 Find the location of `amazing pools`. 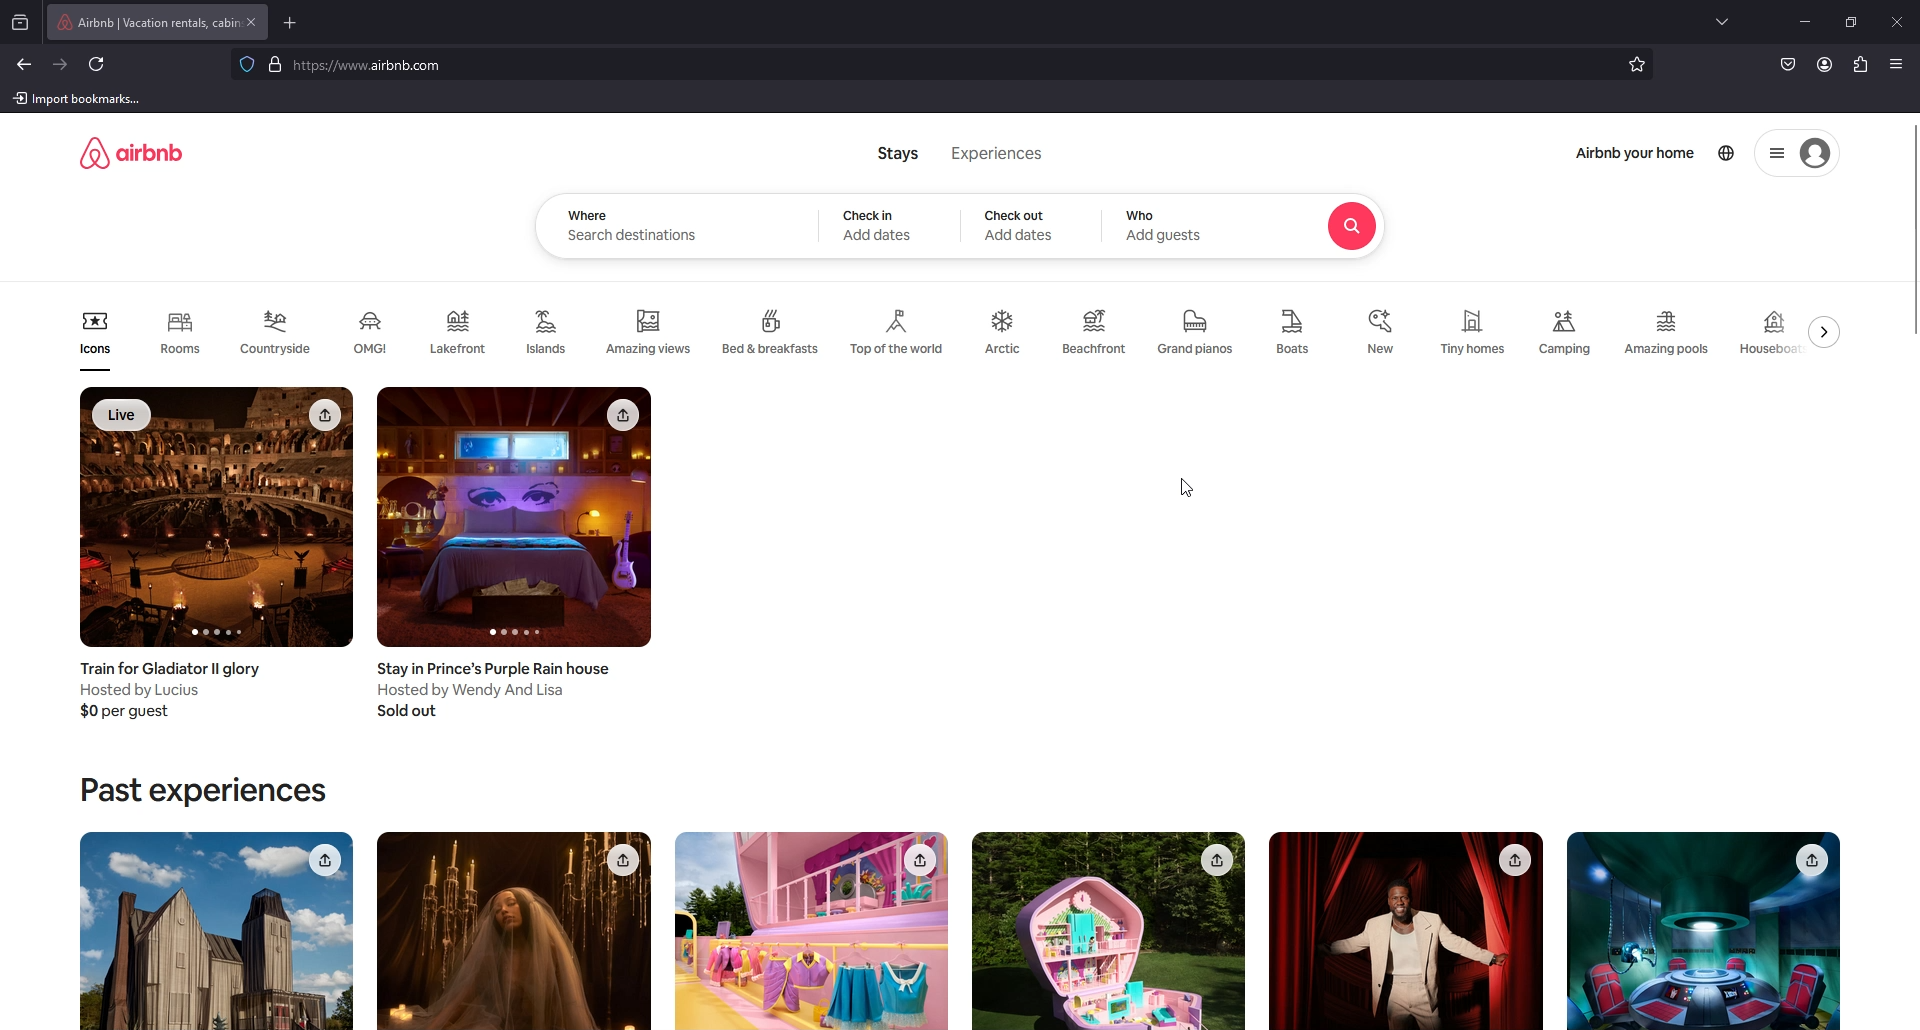

amazing pools is located at coordinates (1670, 333).